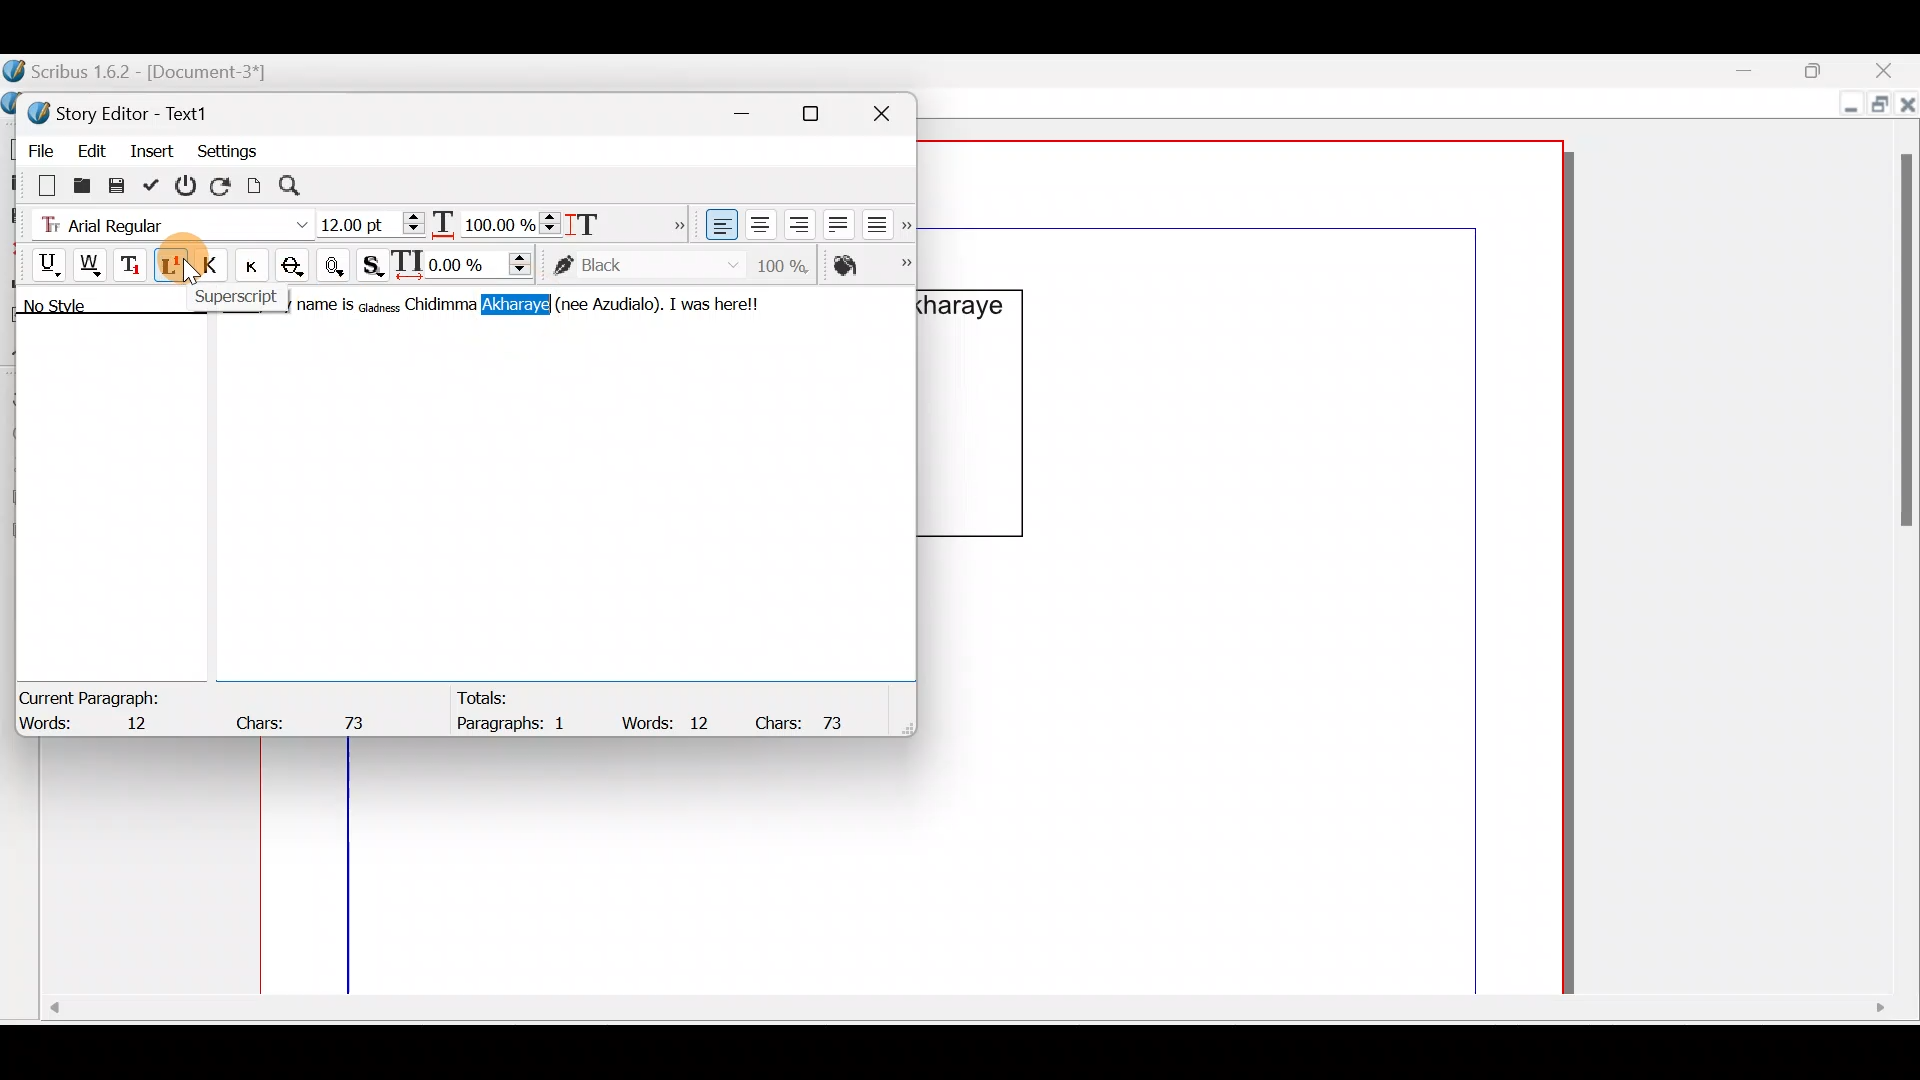 This screenshot has height=1080, width=1920. I want to click on All caps, so click(215, 268).